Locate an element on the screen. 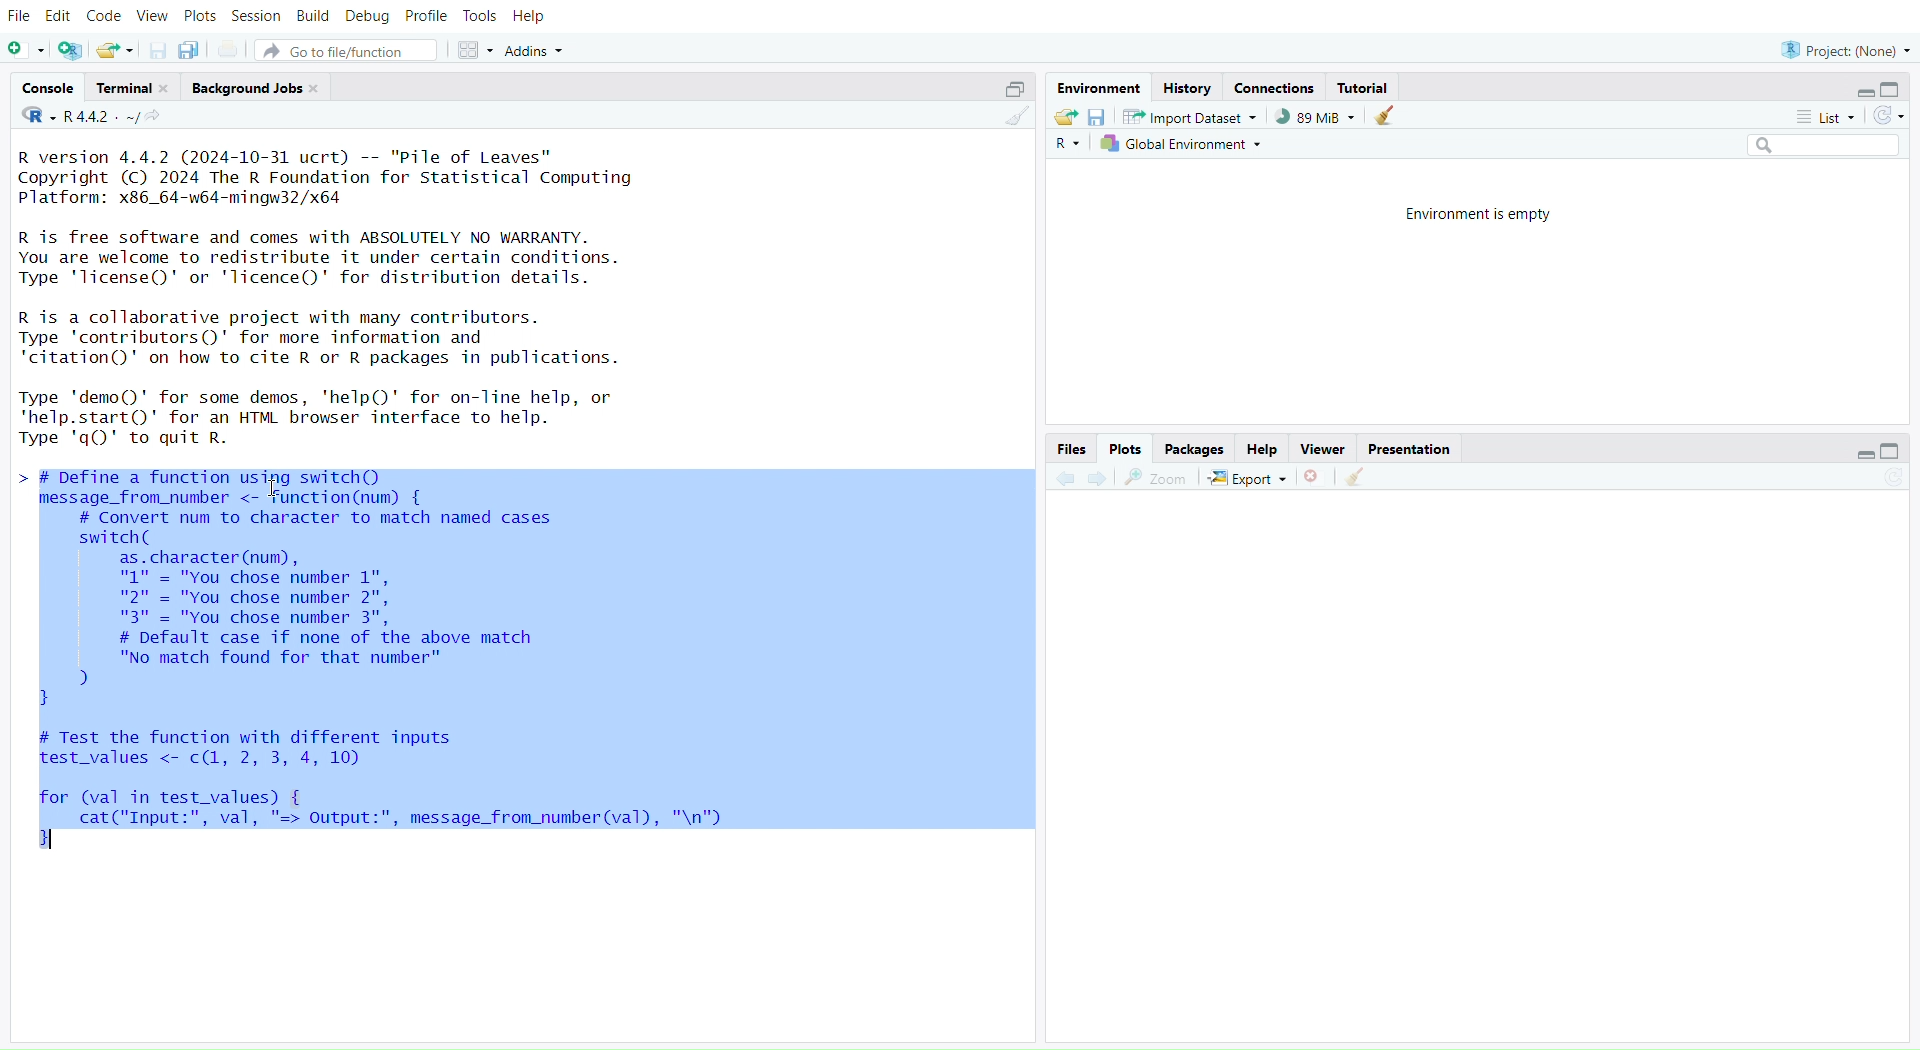 This screenshot has width=1920, height=1050. Build is located at coordinates (316, 16).